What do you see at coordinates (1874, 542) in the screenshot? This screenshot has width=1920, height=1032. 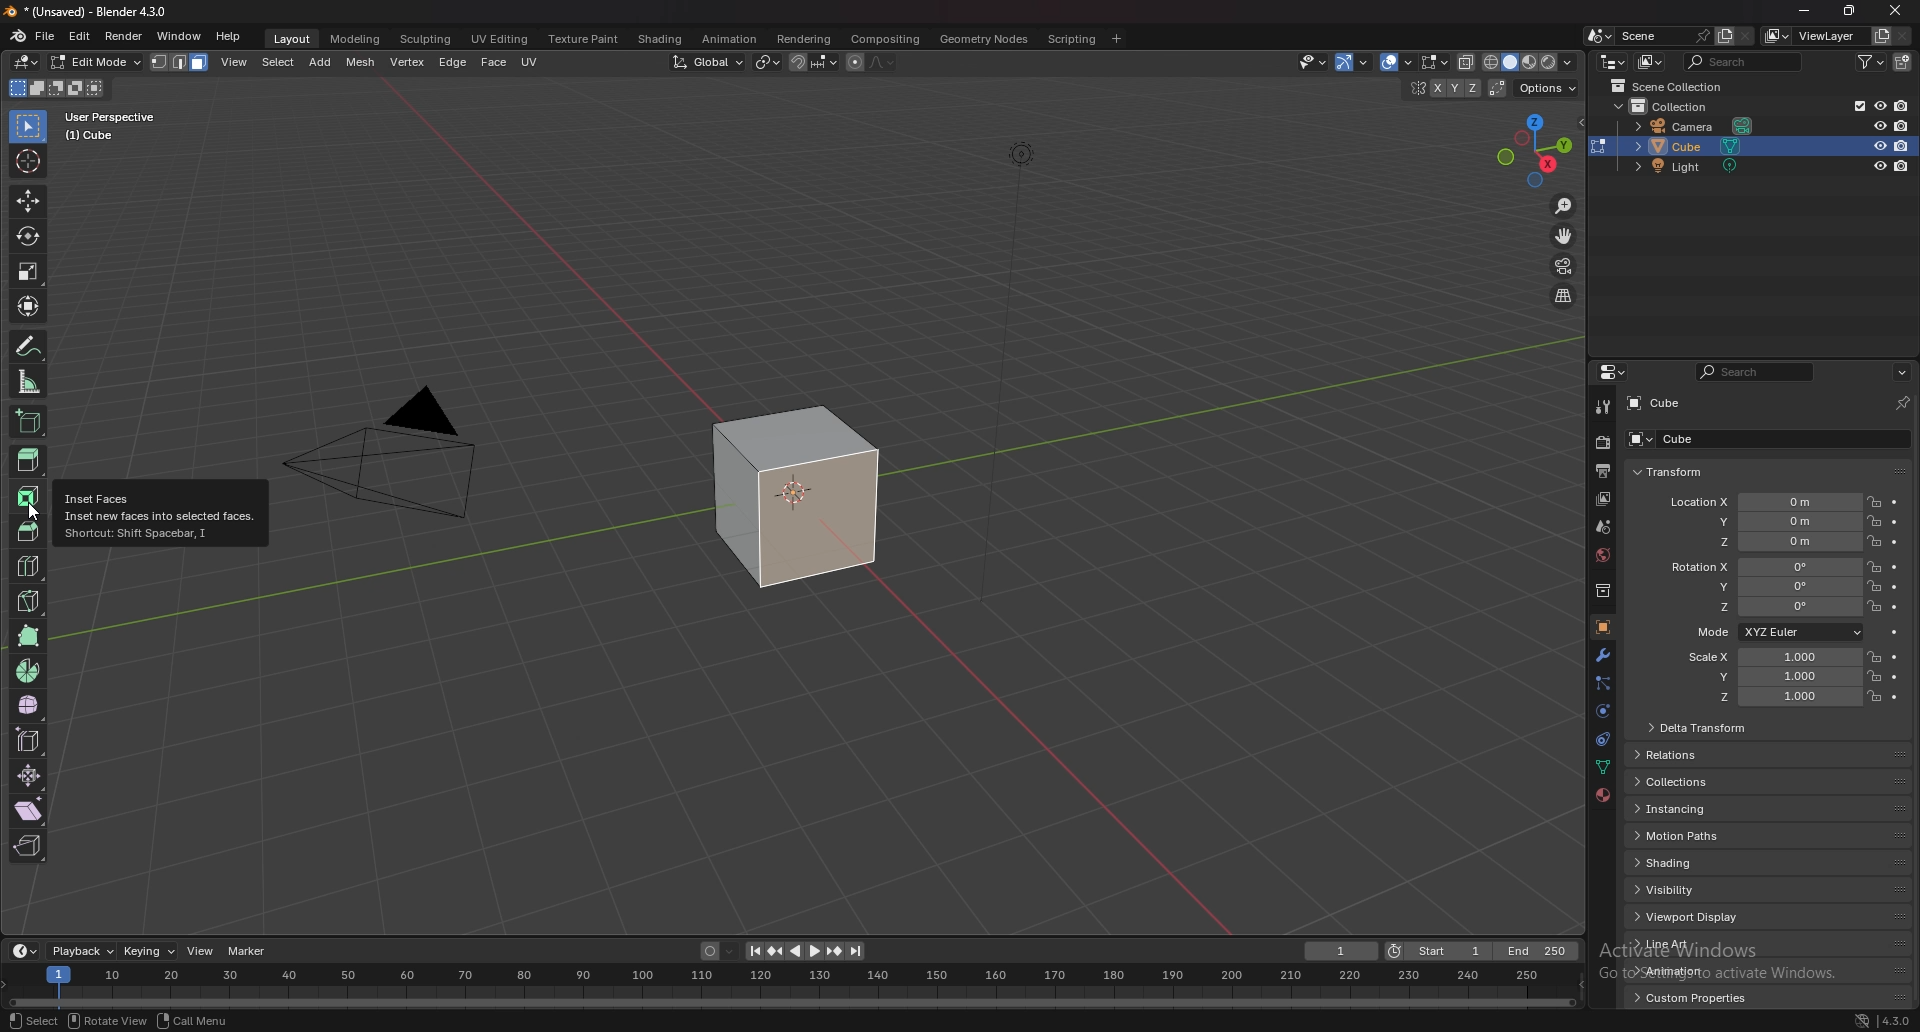 I see `lock` at bounding box center [1874, 542].